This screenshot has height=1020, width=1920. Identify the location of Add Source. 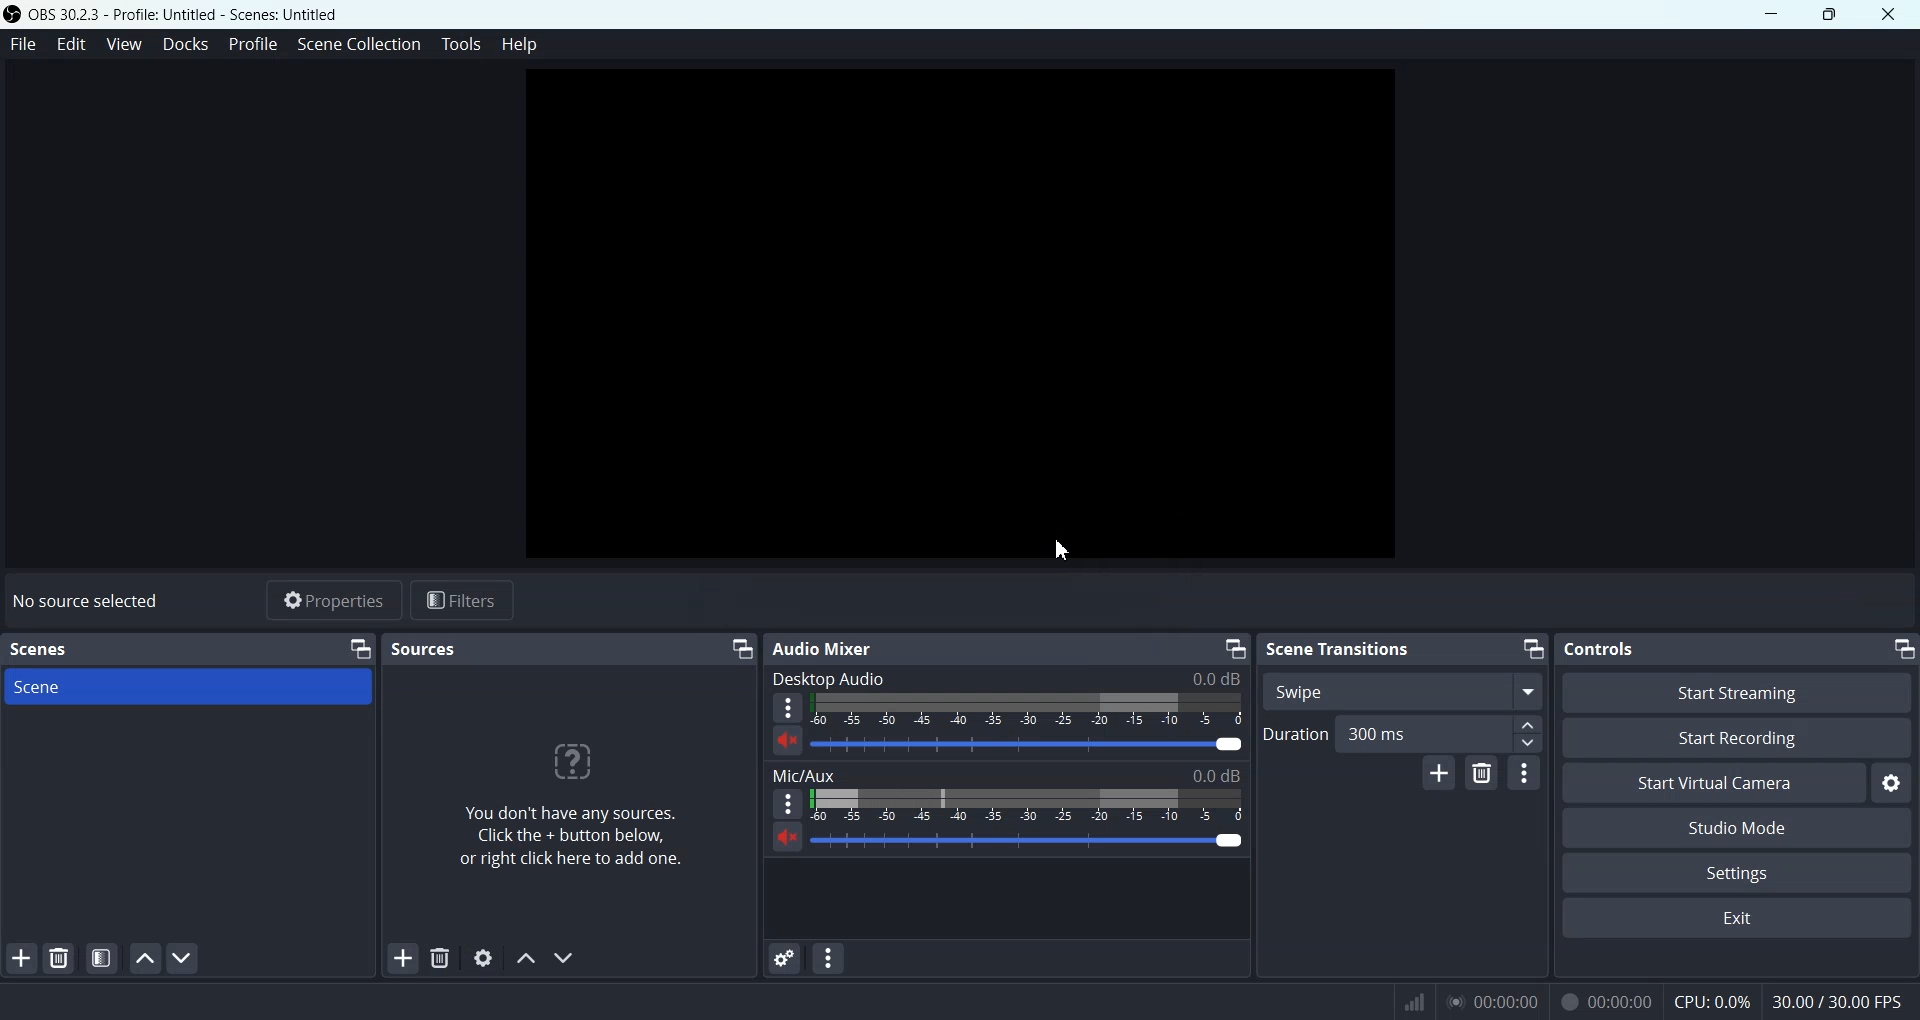
(403, 958).